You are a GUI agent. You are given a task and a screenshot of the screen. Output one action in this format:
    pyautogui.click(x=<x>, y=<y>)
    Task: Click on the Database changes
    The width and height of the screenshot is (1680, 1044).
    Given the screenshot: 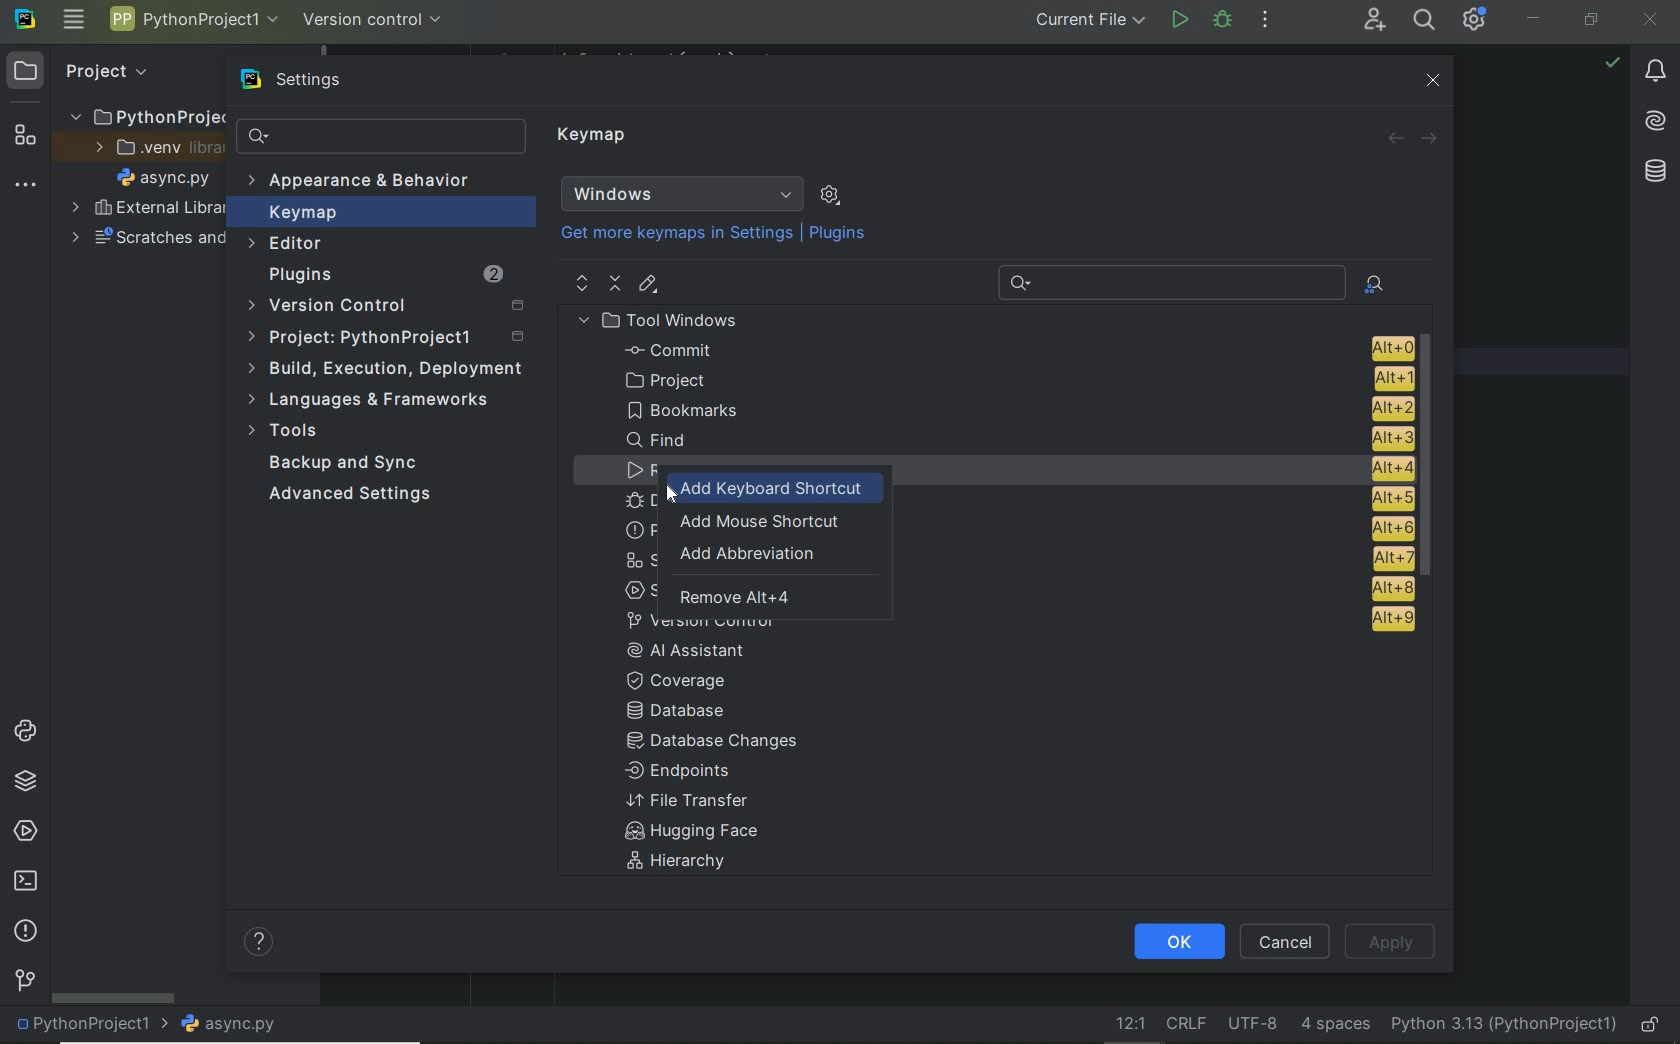 What is the action you would take?
    pyautogui.click(x=714, y=743)
    